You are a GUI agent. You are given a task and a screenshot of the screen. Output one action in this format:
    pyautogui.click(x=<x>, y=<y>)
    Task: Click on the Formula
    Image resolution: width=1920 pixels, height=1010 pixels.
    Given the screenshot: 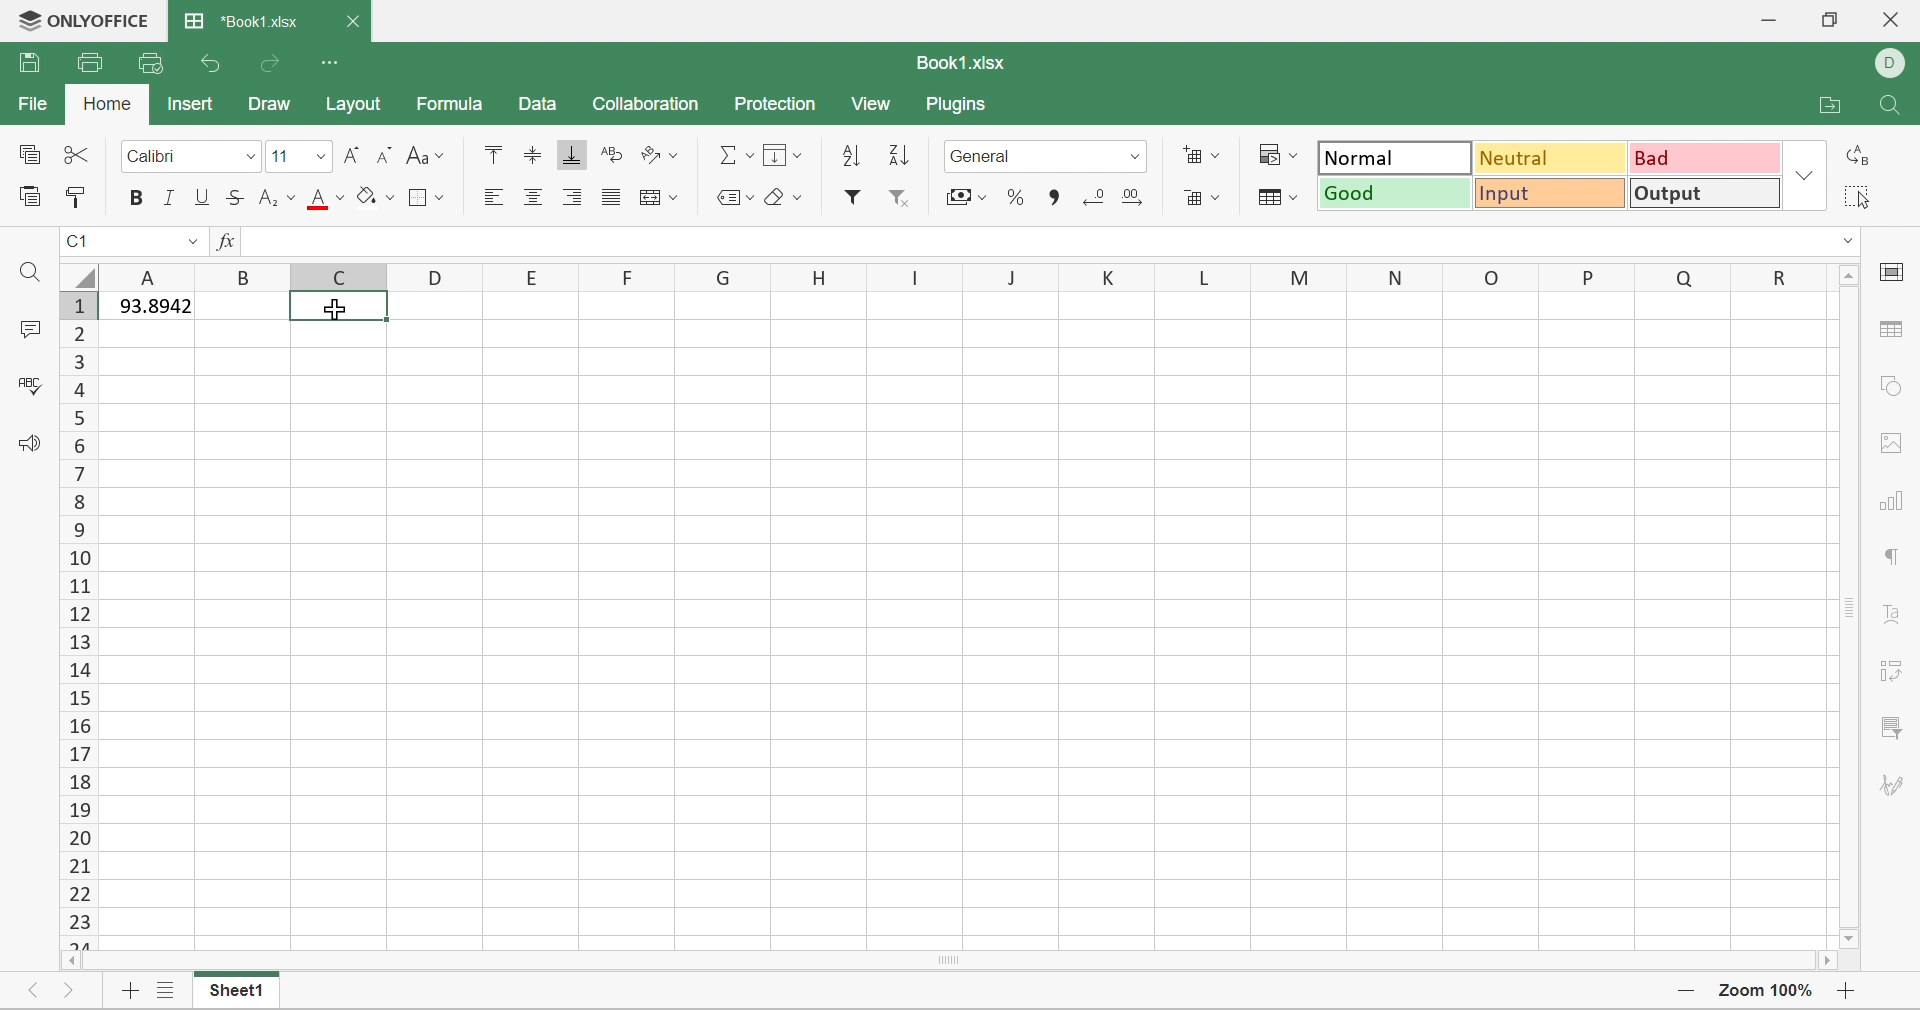 What is the action you would take?
    pyautogui.click(x=451, y=106)
    